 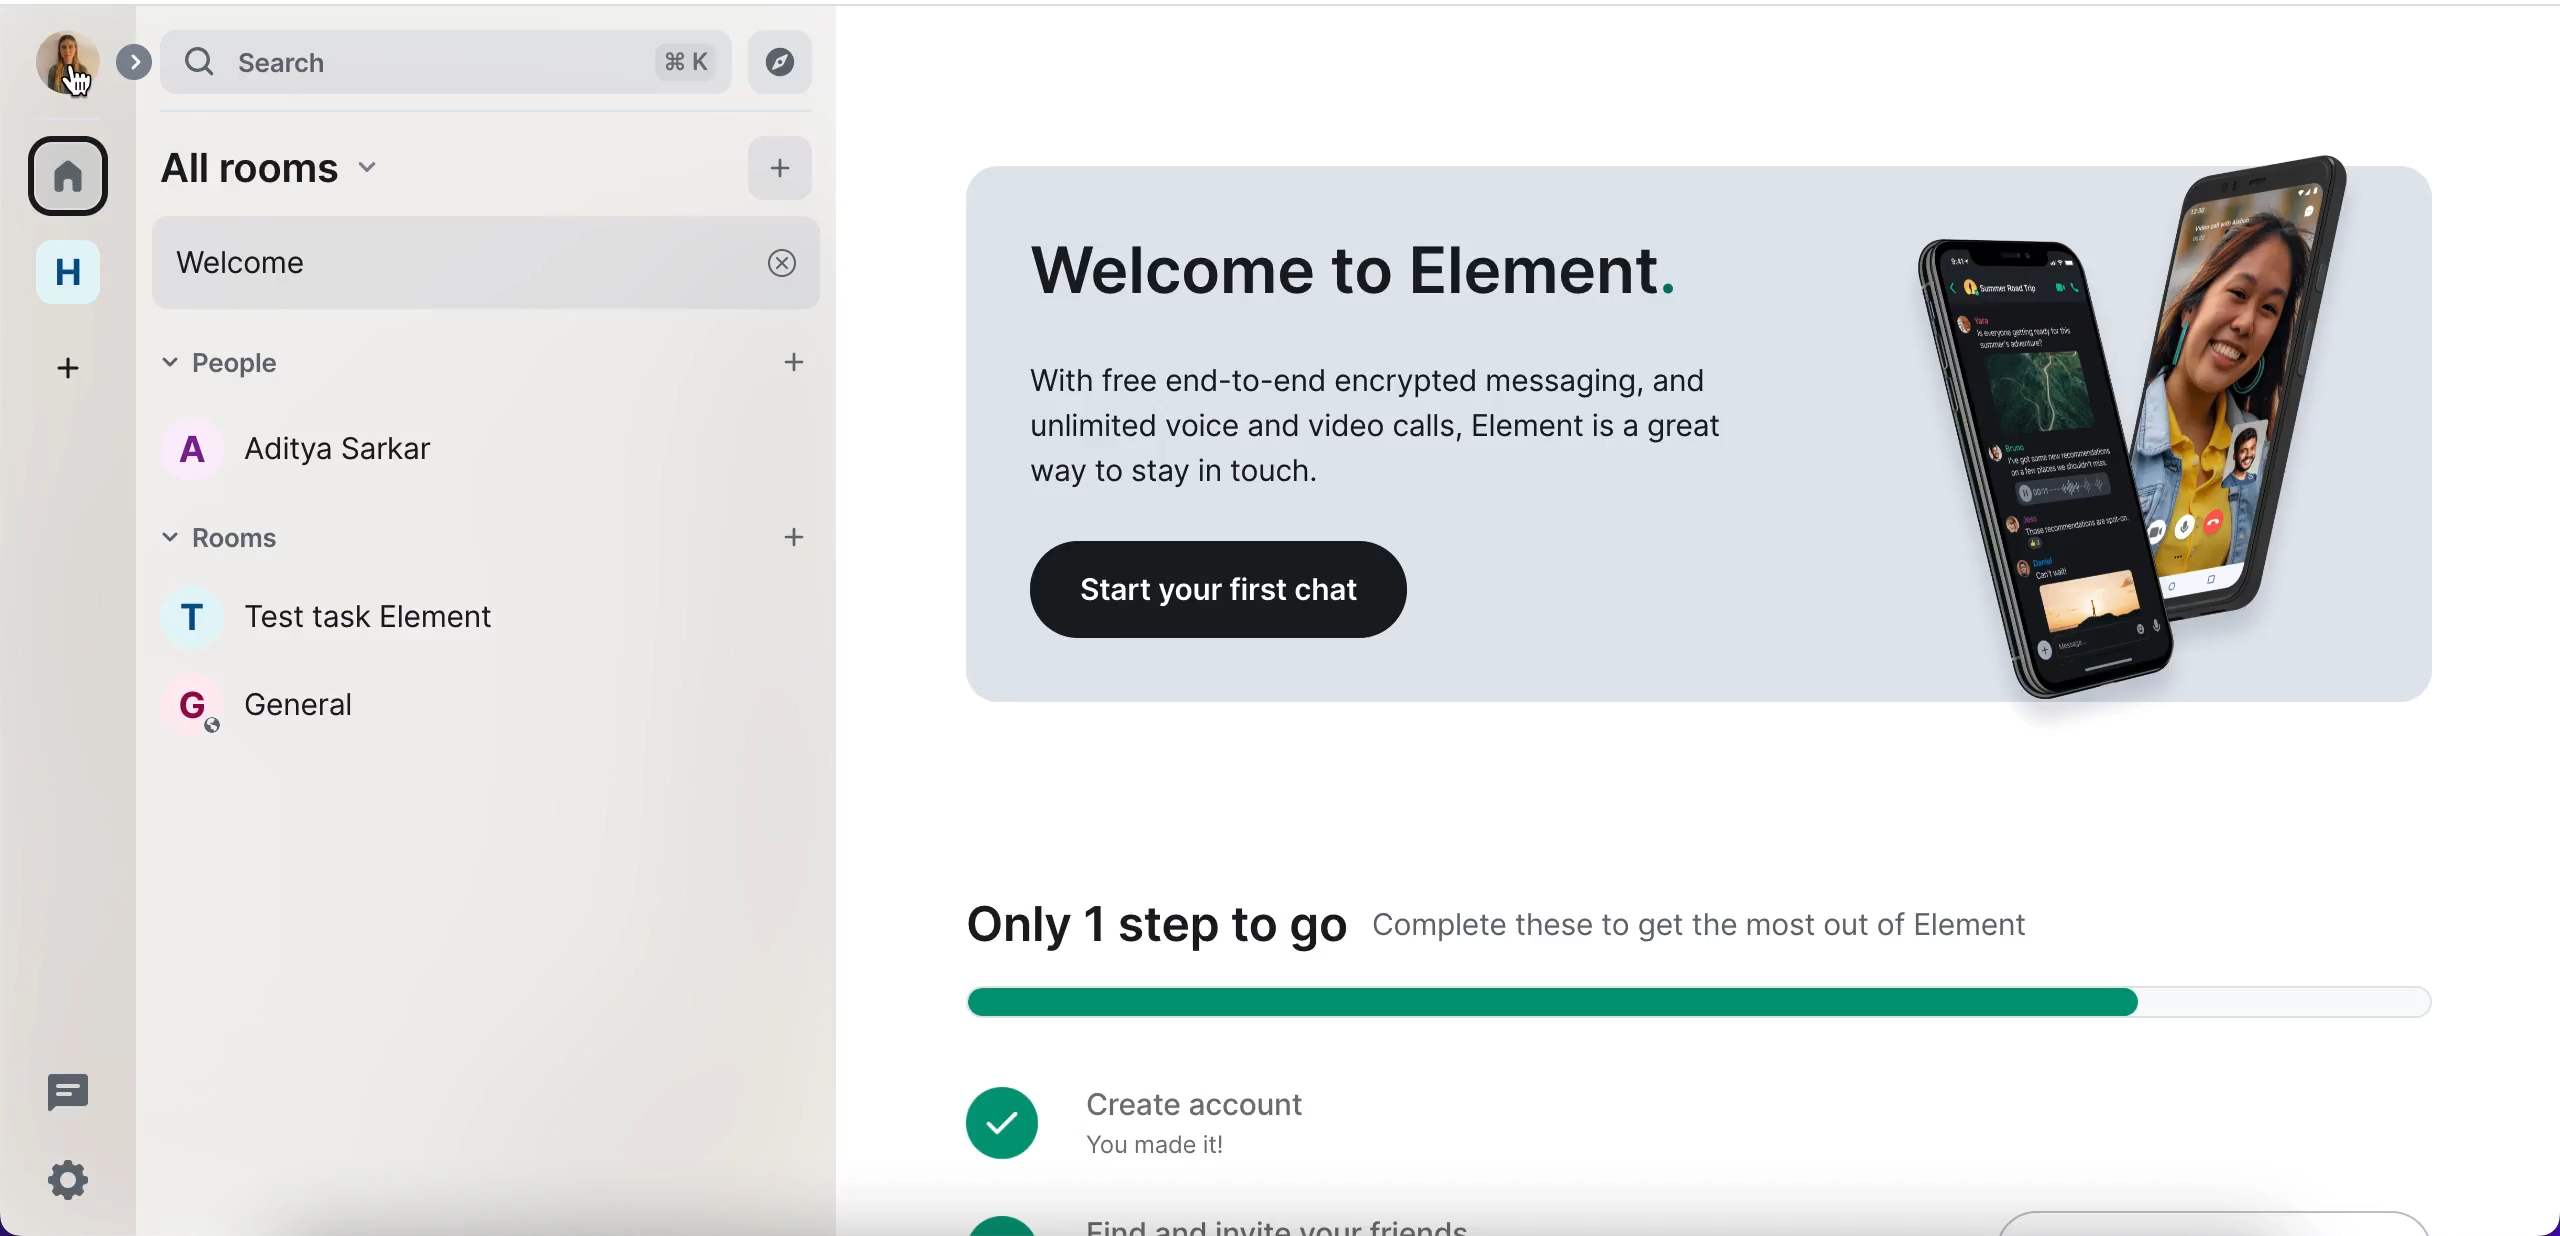 I want to click on Only 1 step to go Complete these to get the most out of Element, so click(x=1522, y=930).